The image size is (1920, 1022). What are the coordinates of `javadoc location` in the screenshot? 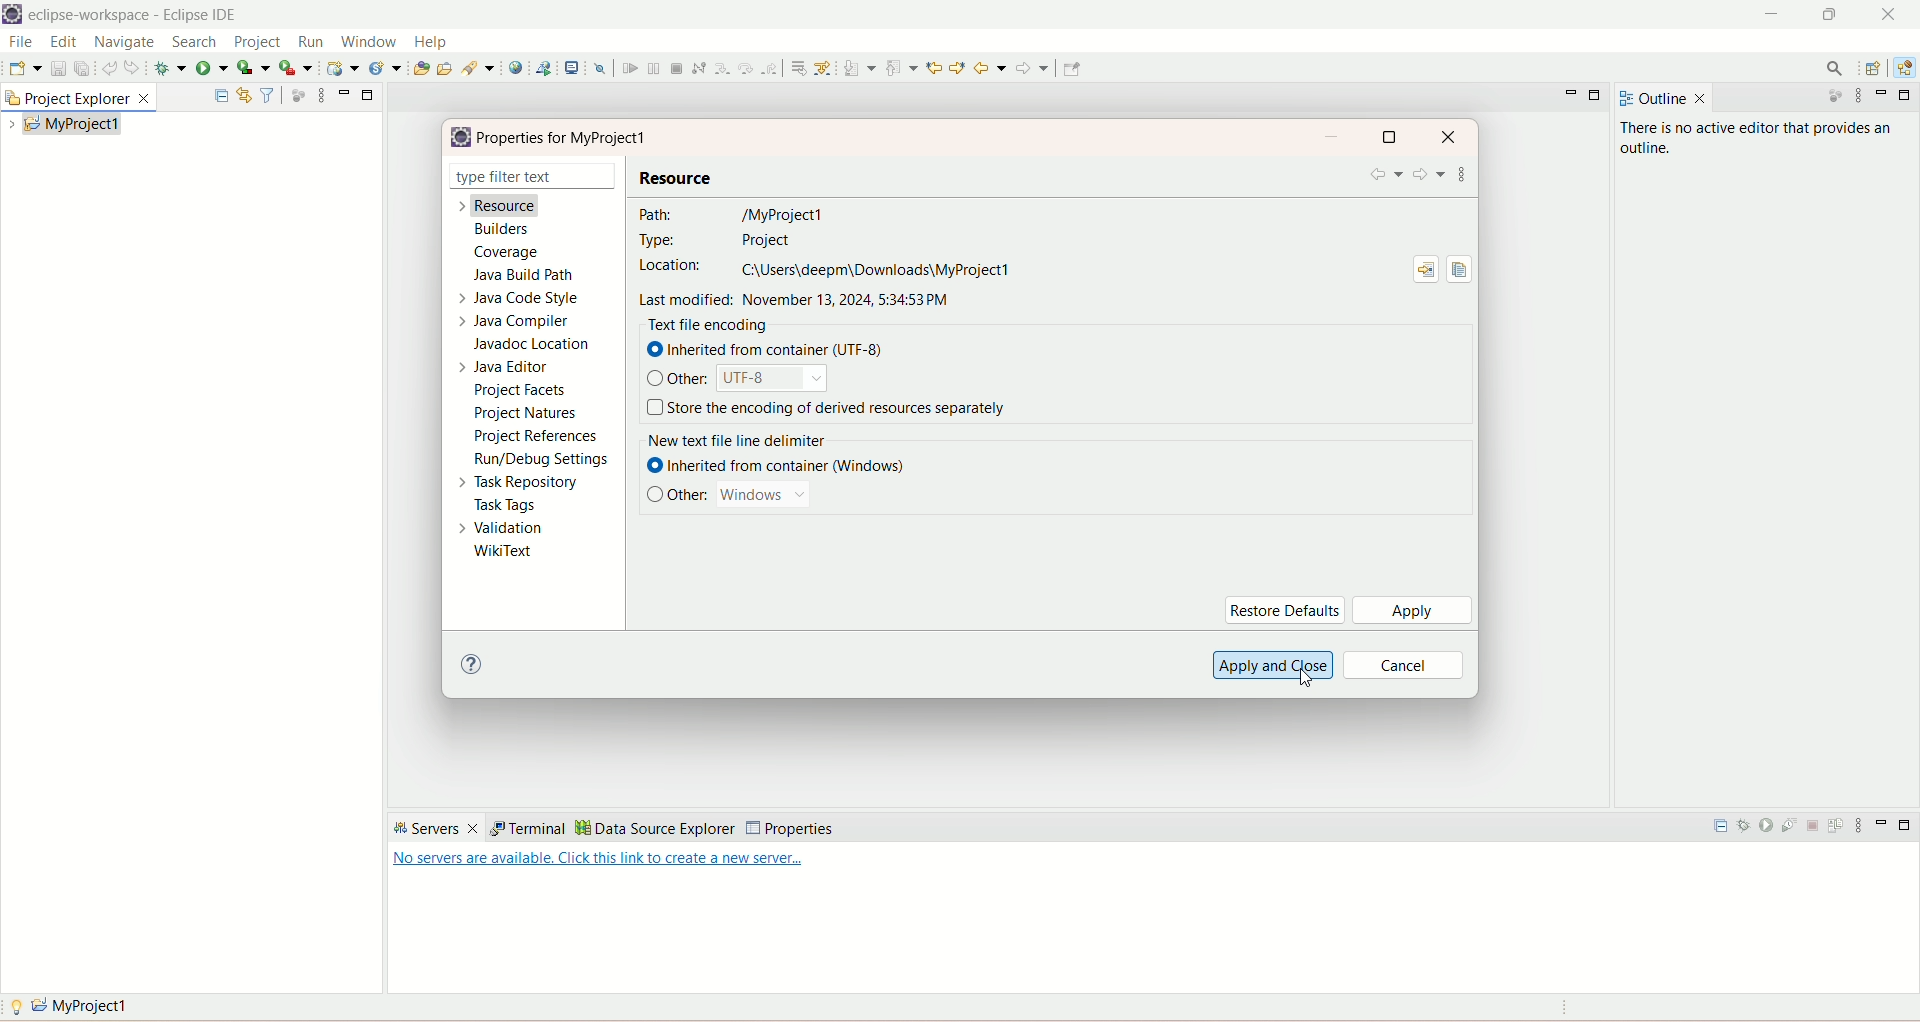 It's located at (529, 344).